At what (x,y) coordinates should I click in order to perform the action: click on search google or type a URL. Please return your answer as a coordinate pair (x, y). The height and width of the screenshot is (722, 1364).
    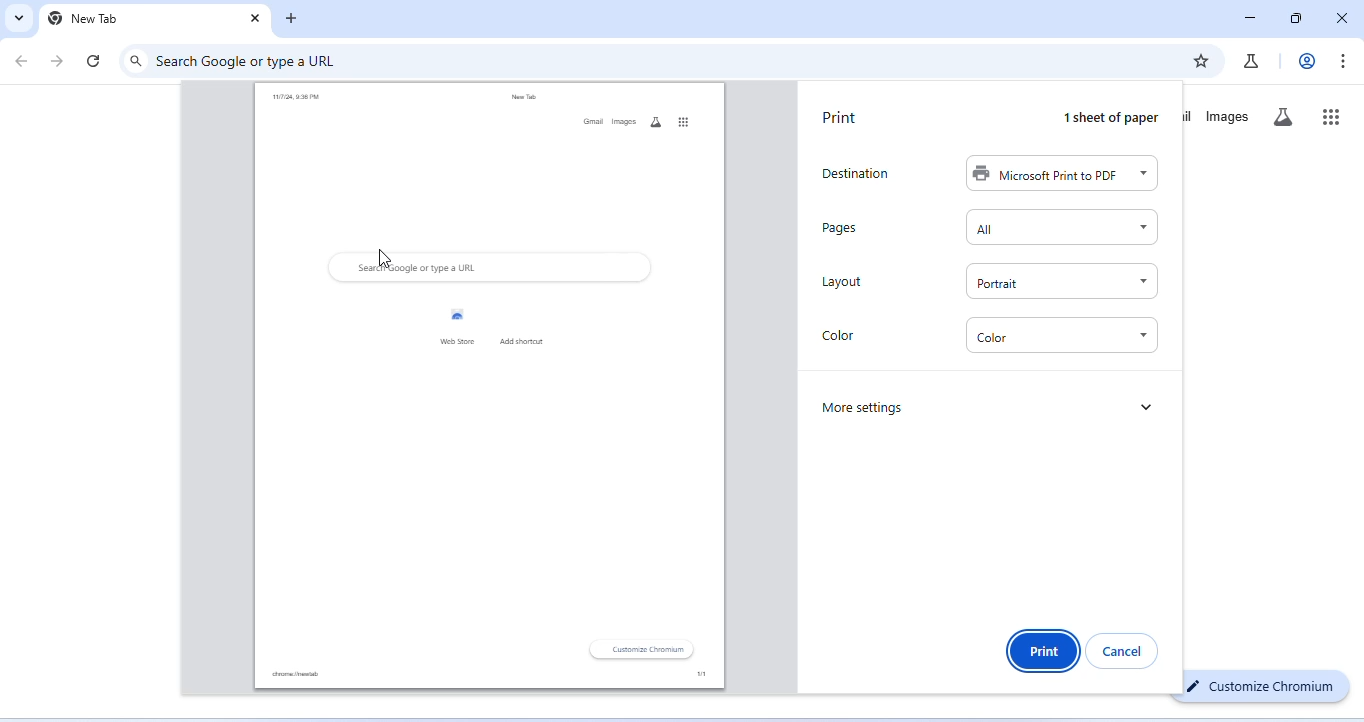
    Looking at the image, I should click on (251, 60).